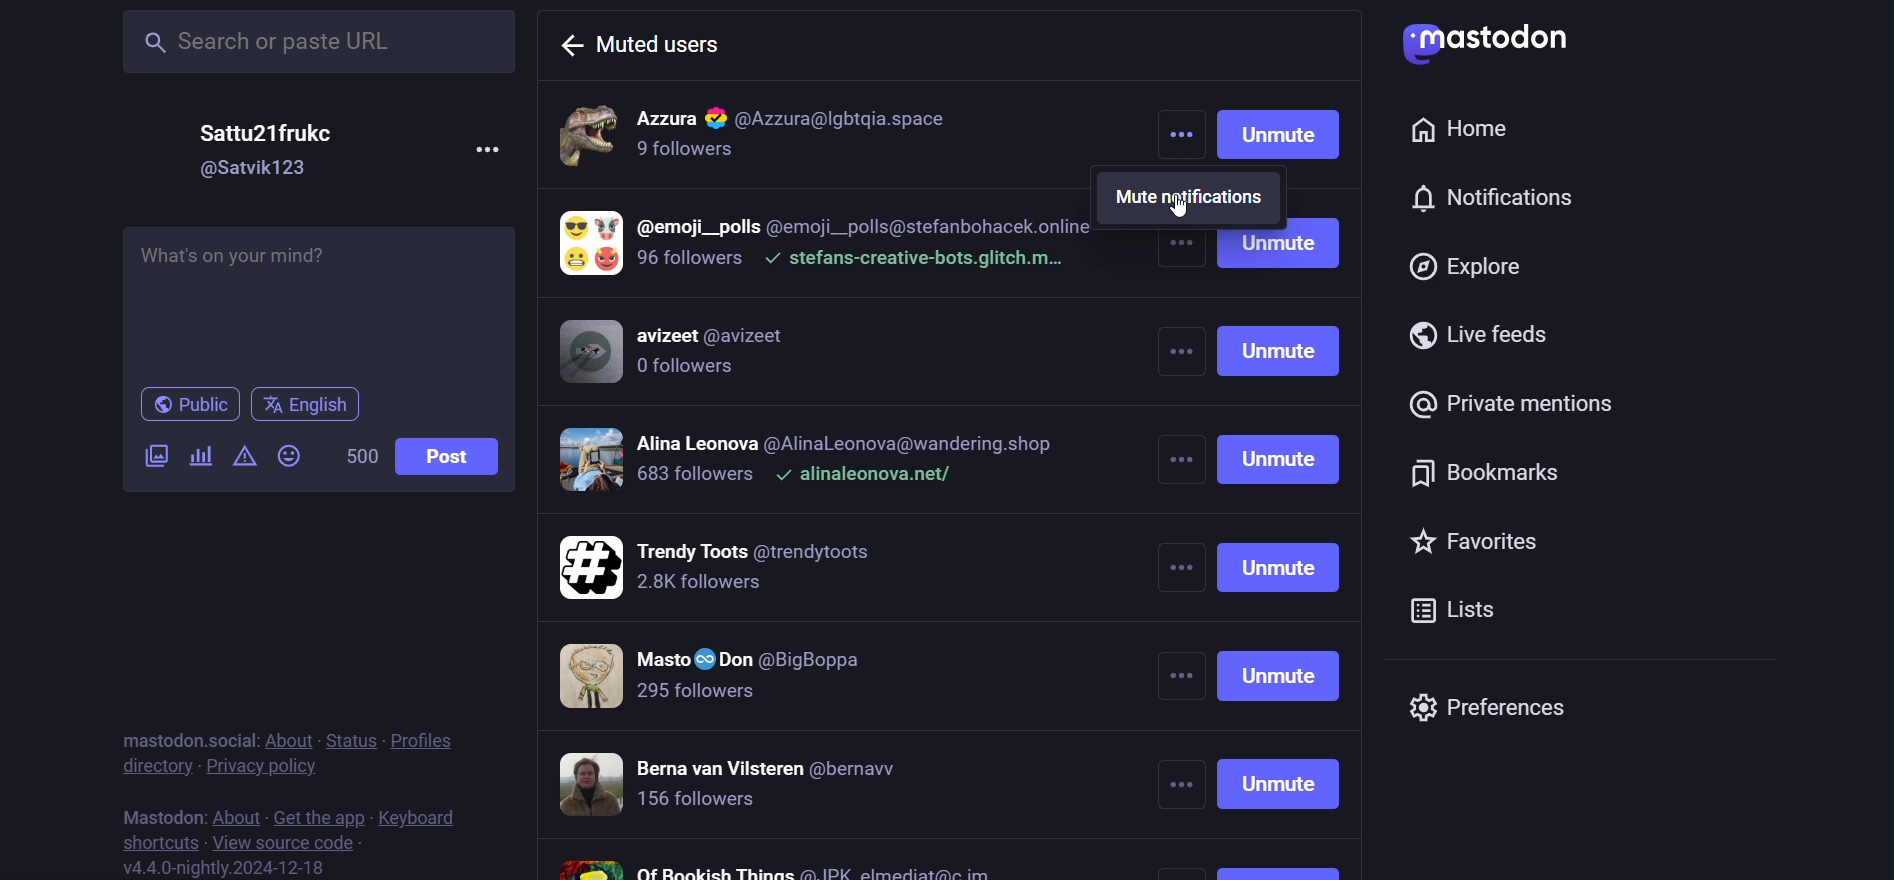  What do you see at coordinates (727, 563) in the screenshot?
I see `muter users 5` at bounding box center [727, 563].